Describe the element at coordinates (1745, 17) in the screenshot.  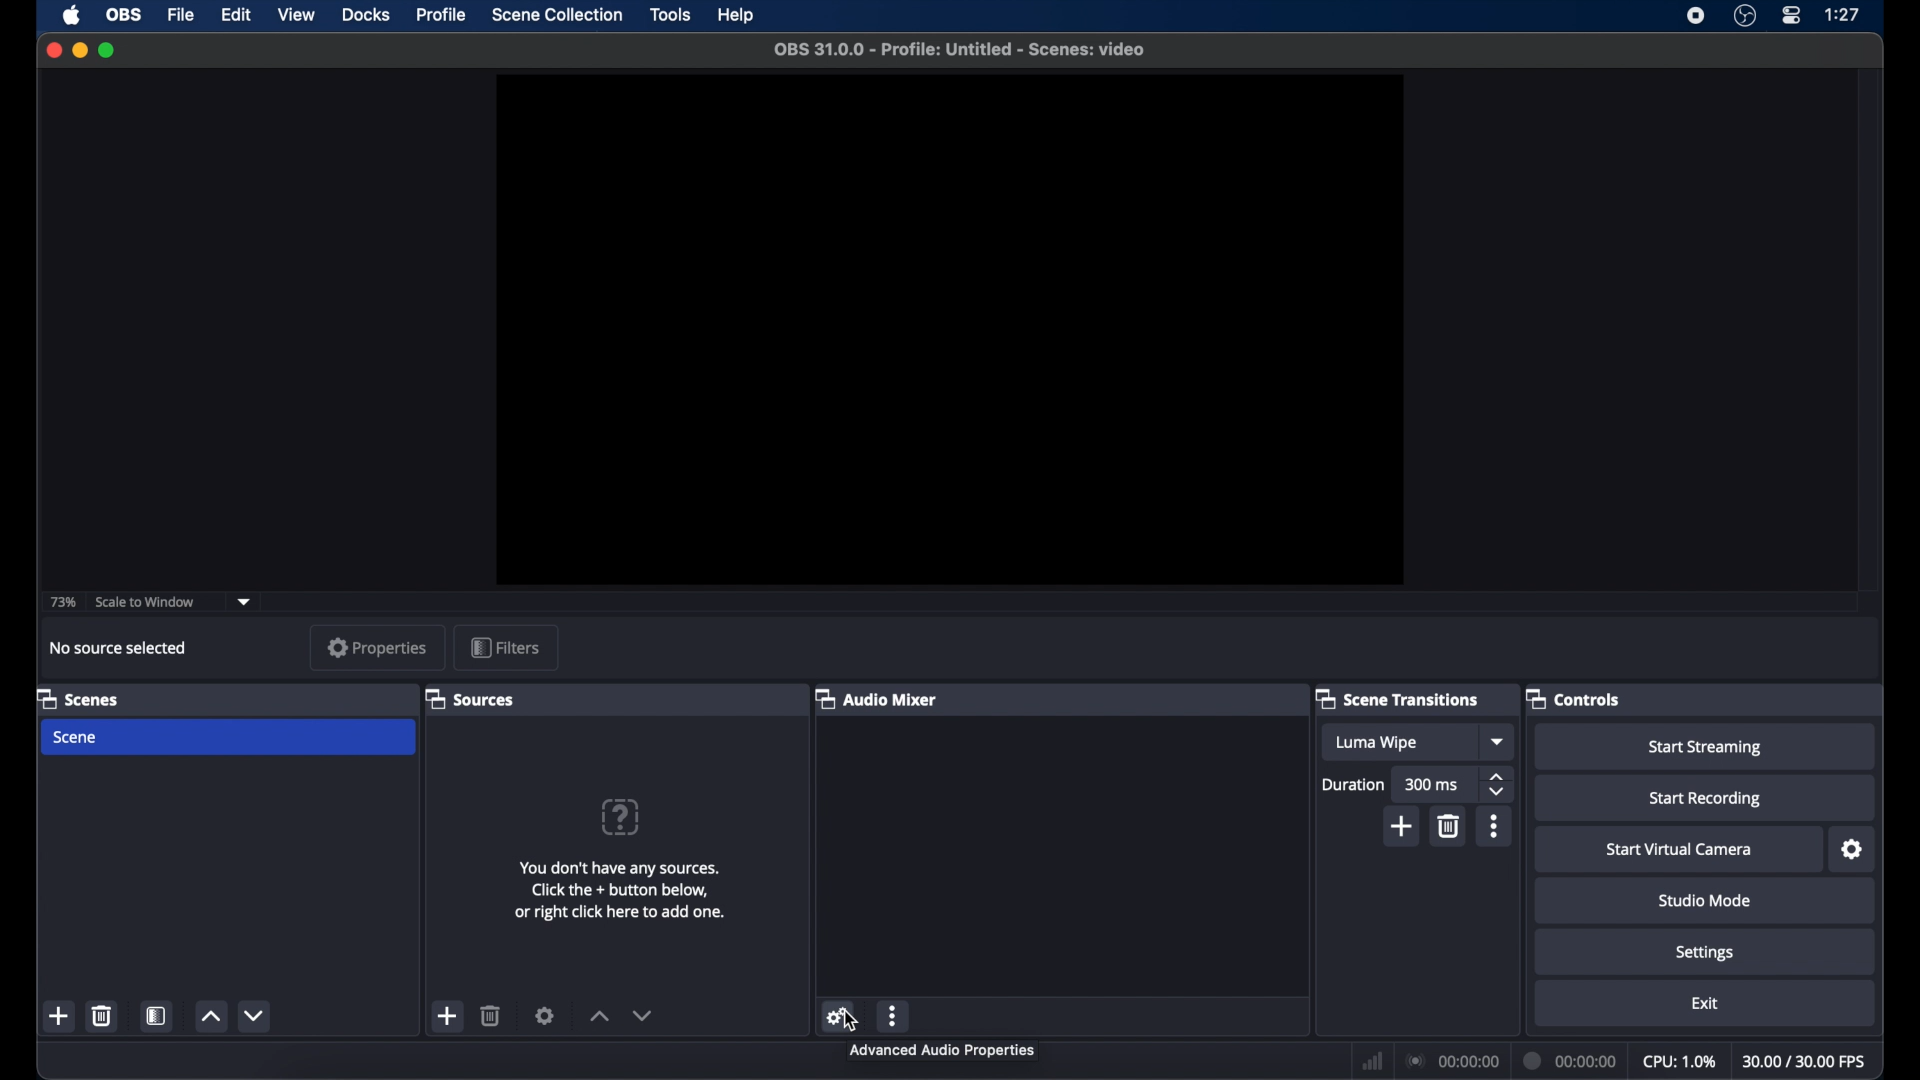
I see `obs studio` at that location.